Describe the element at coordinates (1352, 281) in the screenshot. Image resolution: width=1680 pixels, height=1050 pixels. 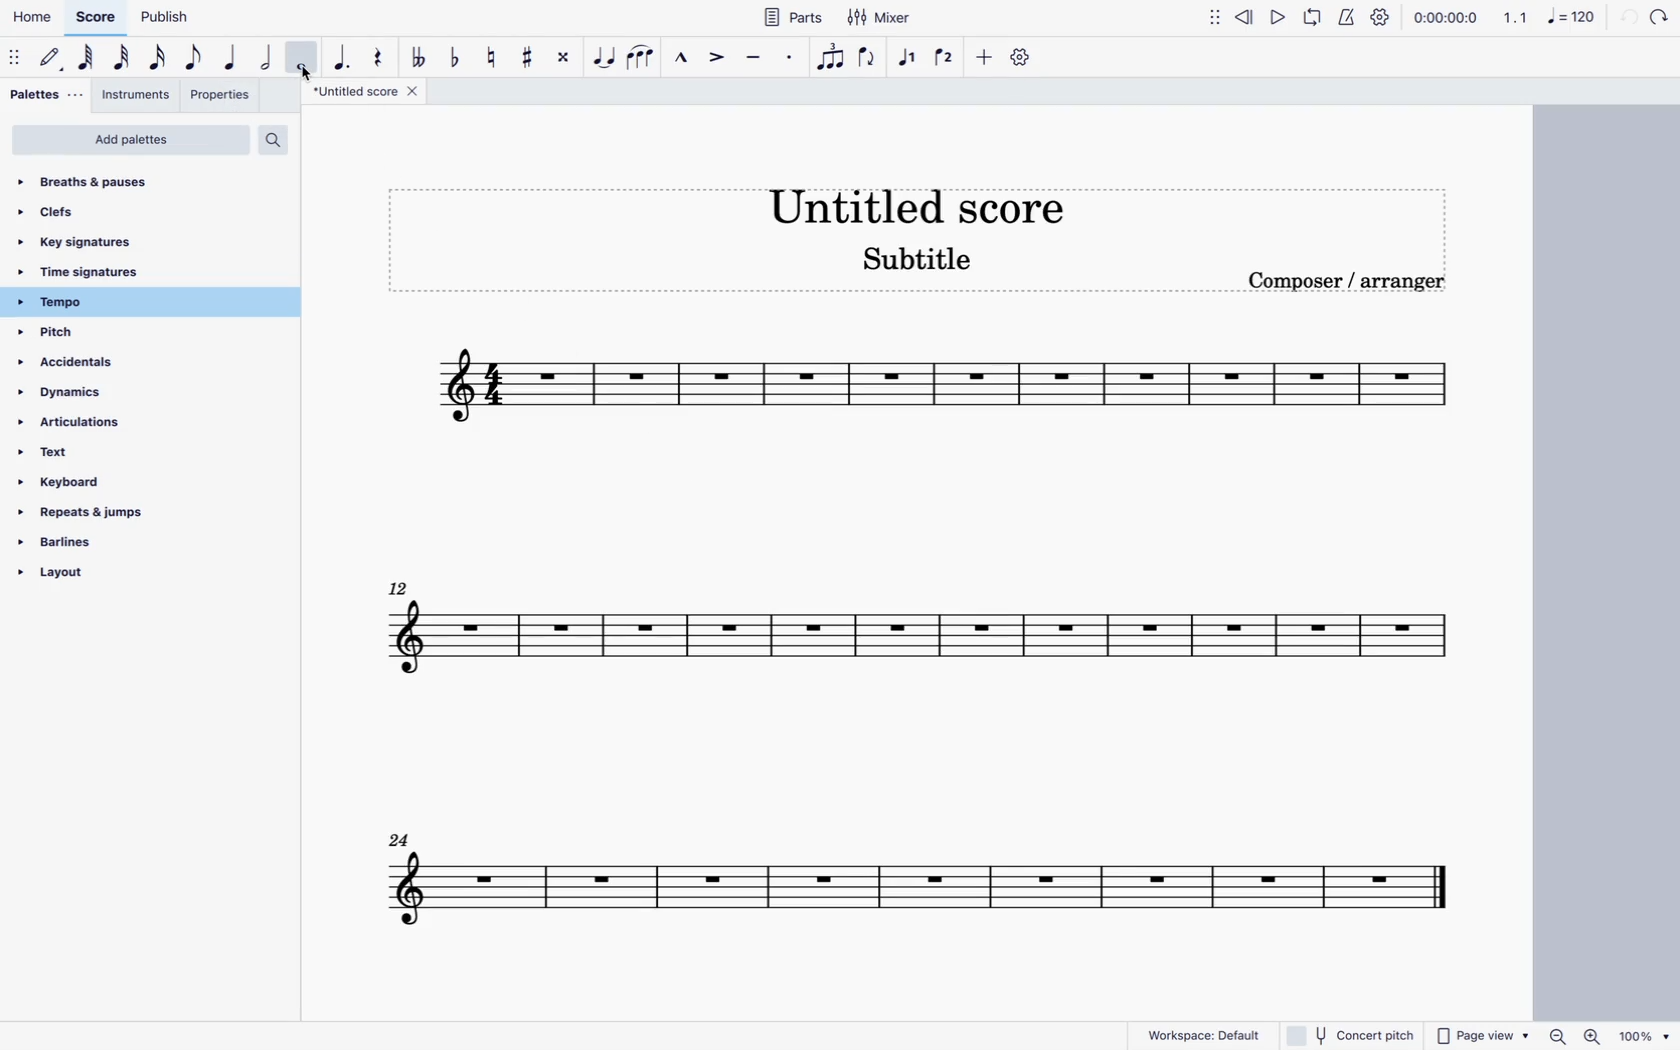
I see `composer / arranger` at that location.